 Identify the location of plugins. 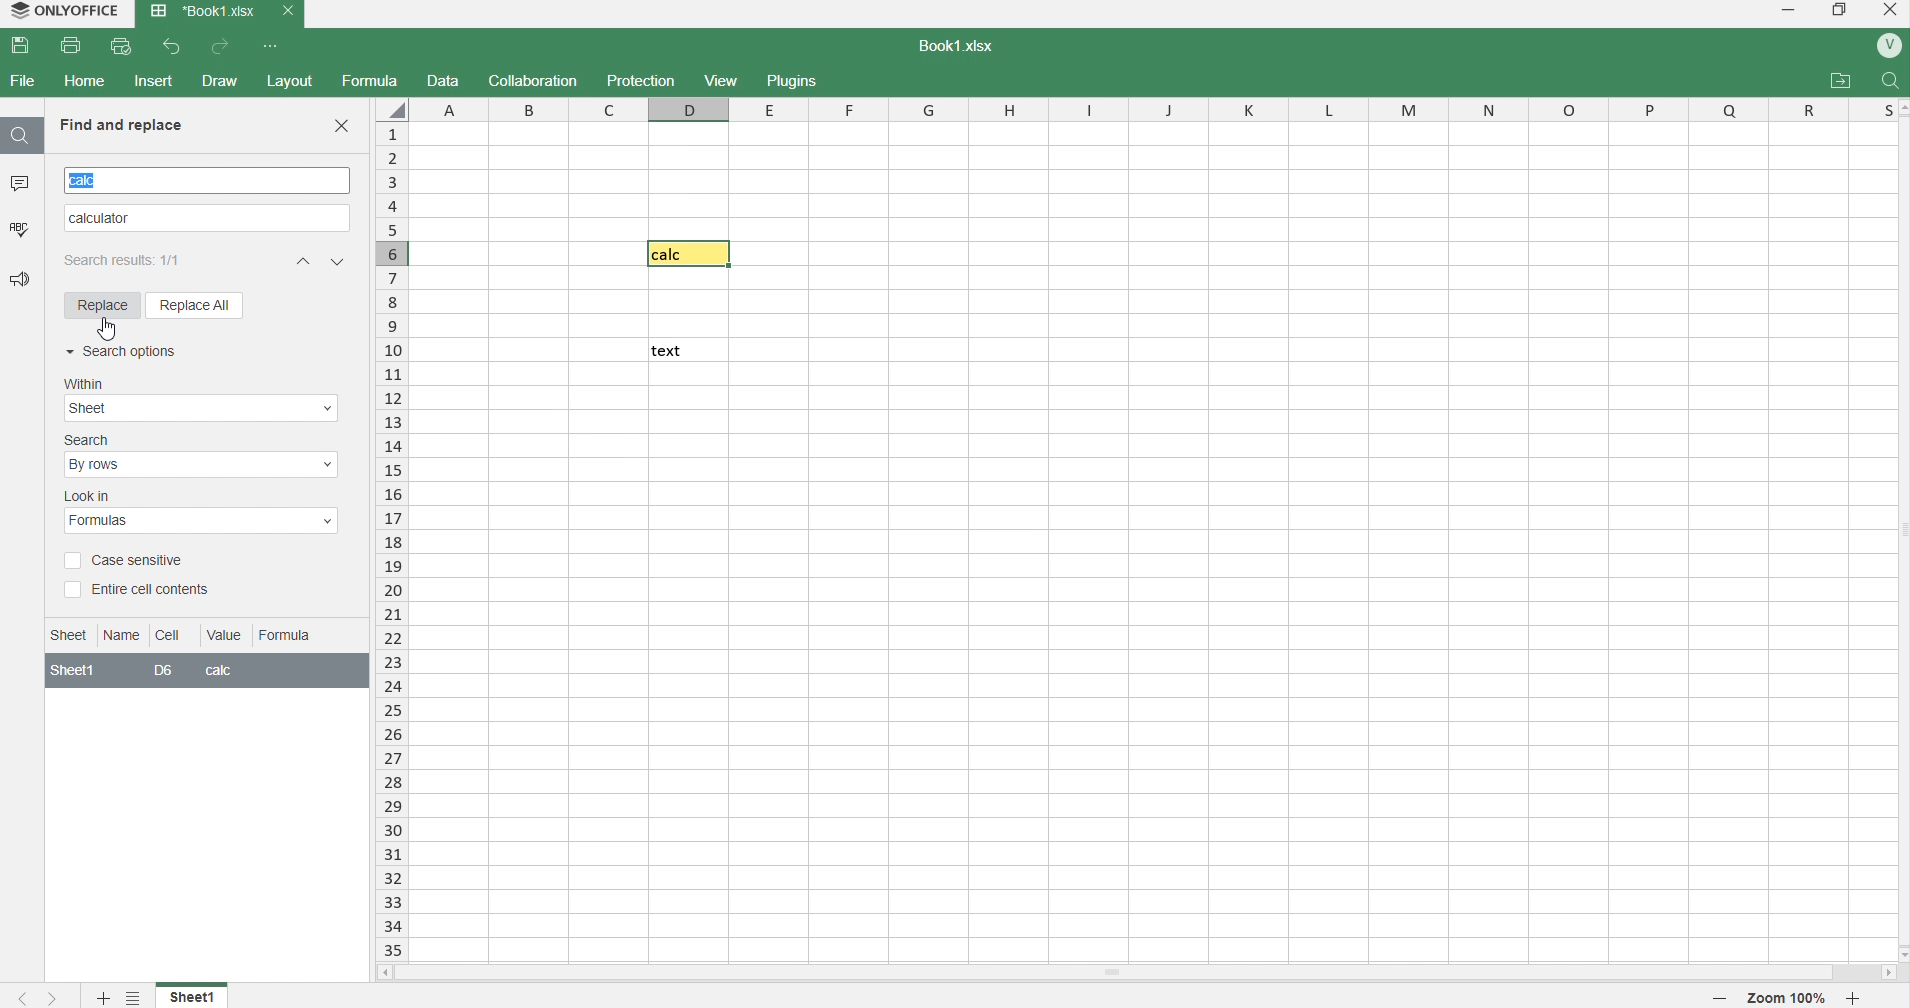
(800, 82).